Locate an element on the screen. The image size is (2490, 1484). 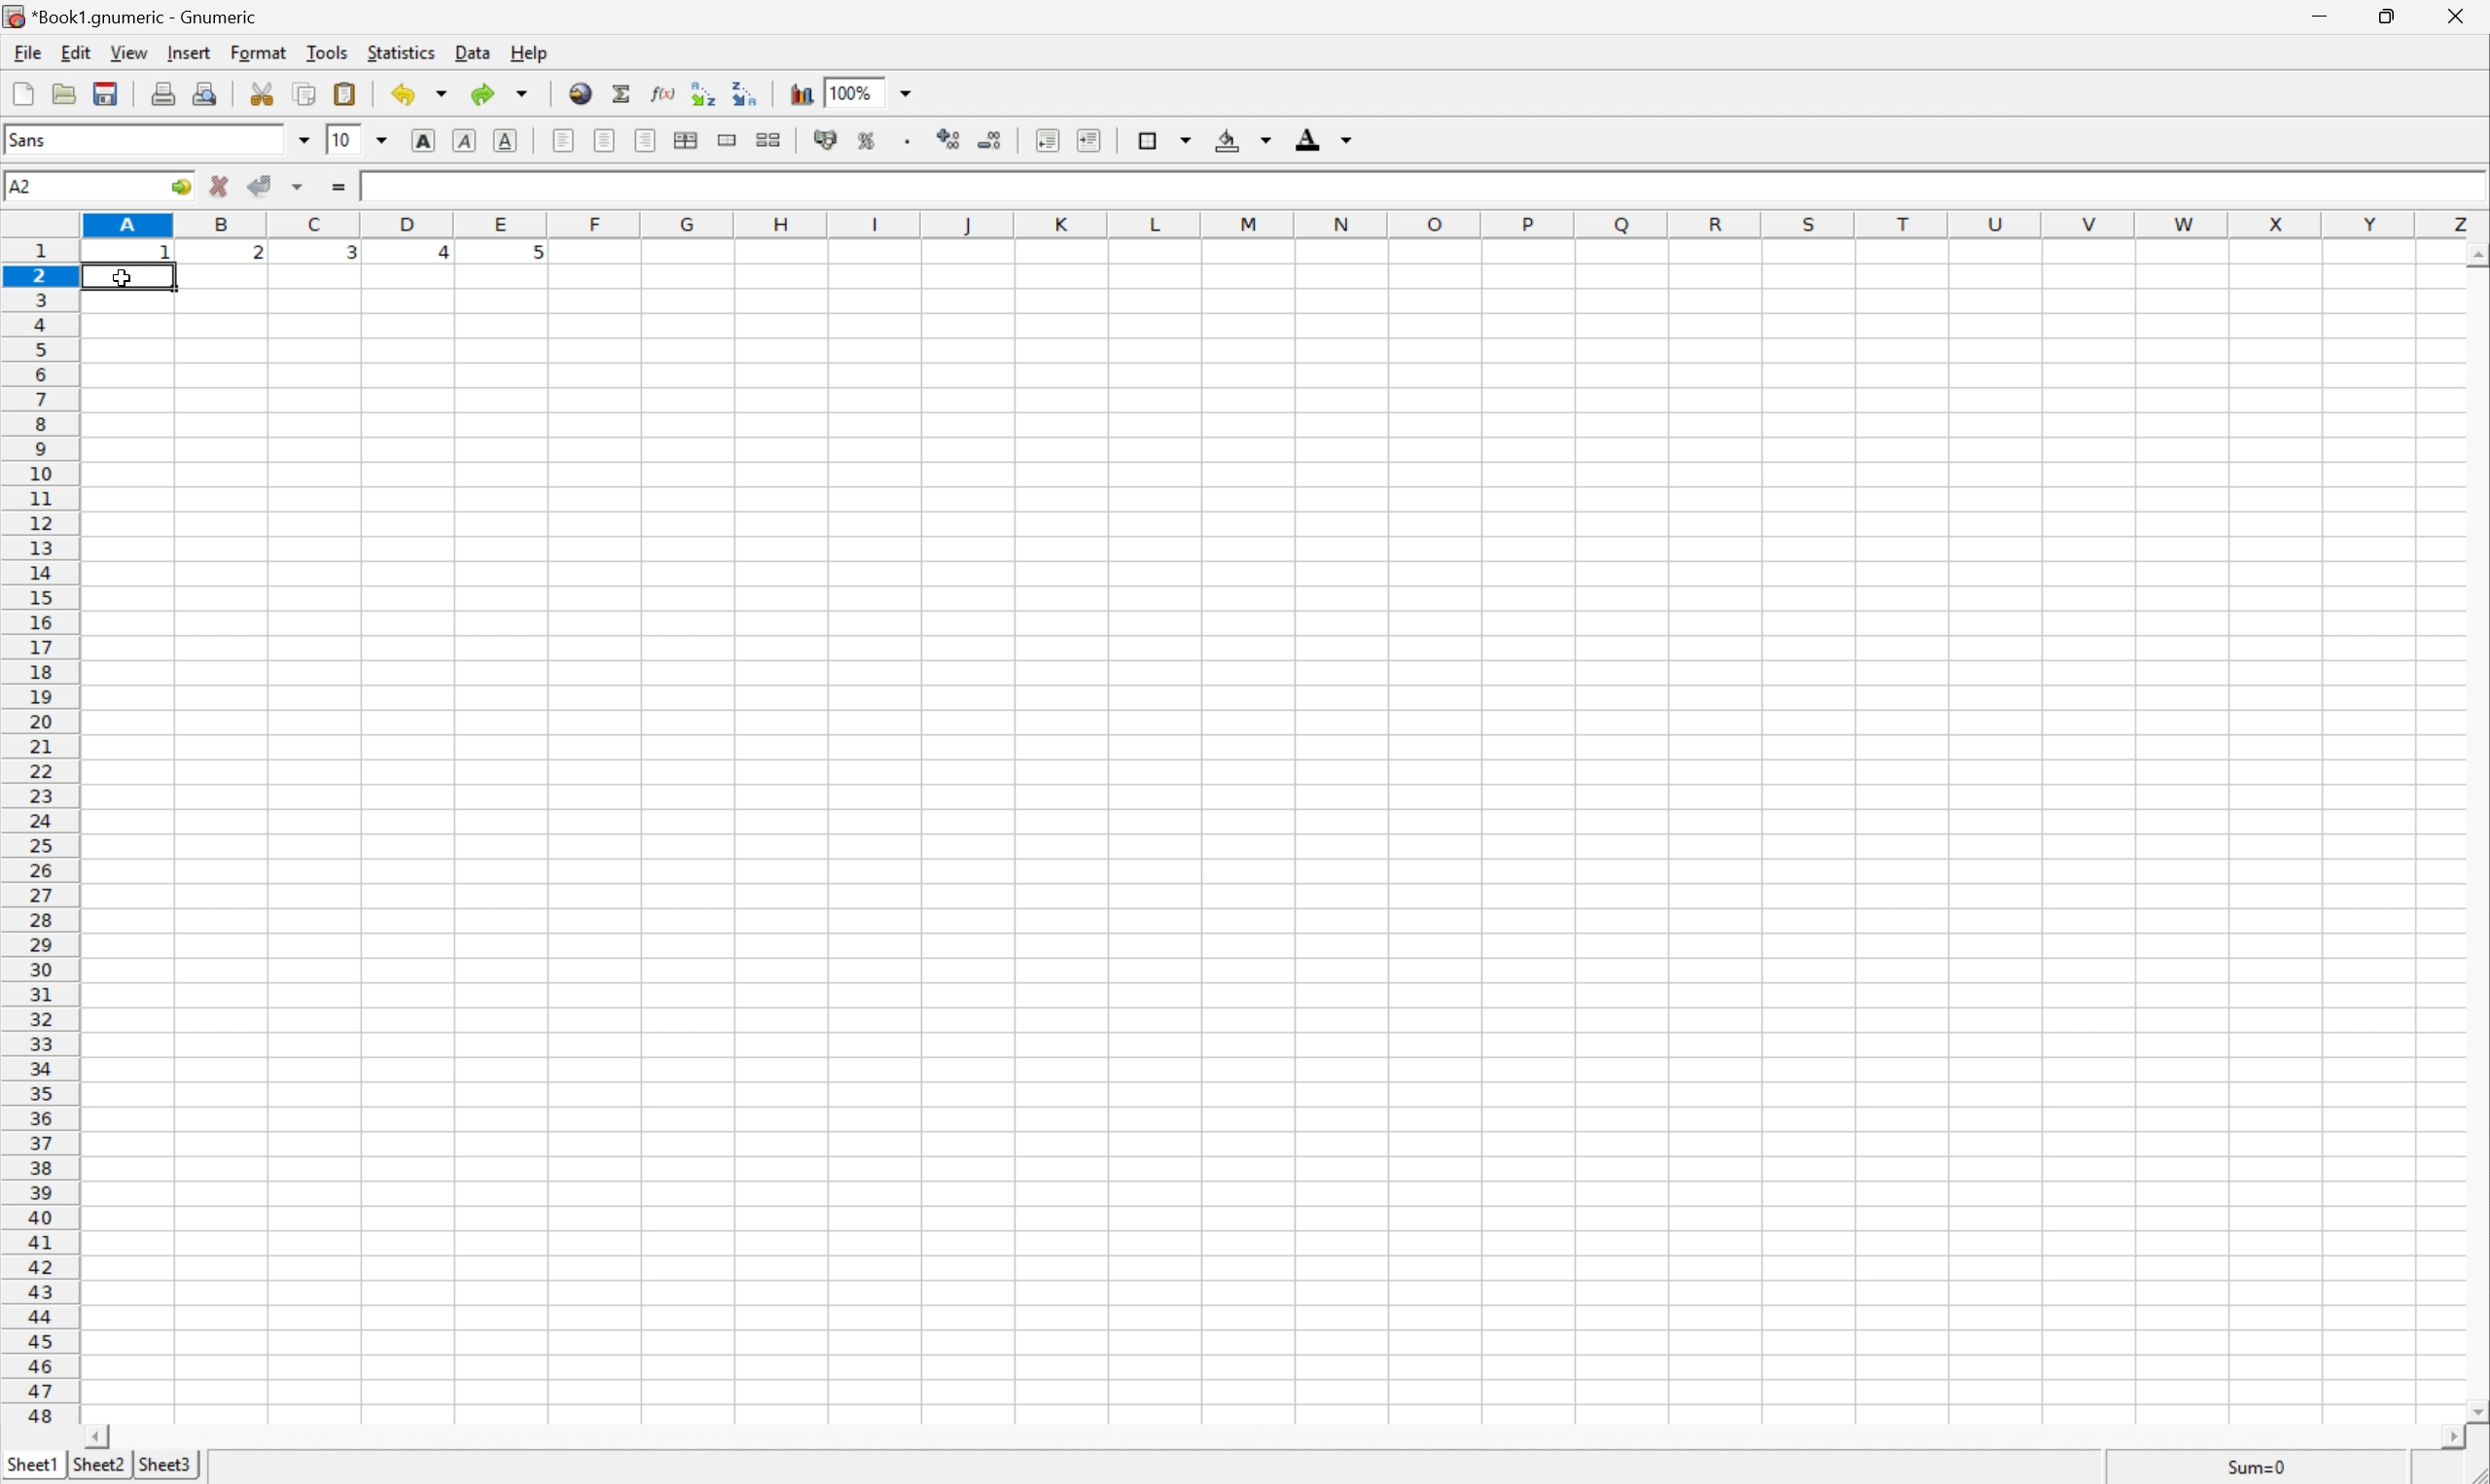
sheet1 is located at coordinates (30, 1469).